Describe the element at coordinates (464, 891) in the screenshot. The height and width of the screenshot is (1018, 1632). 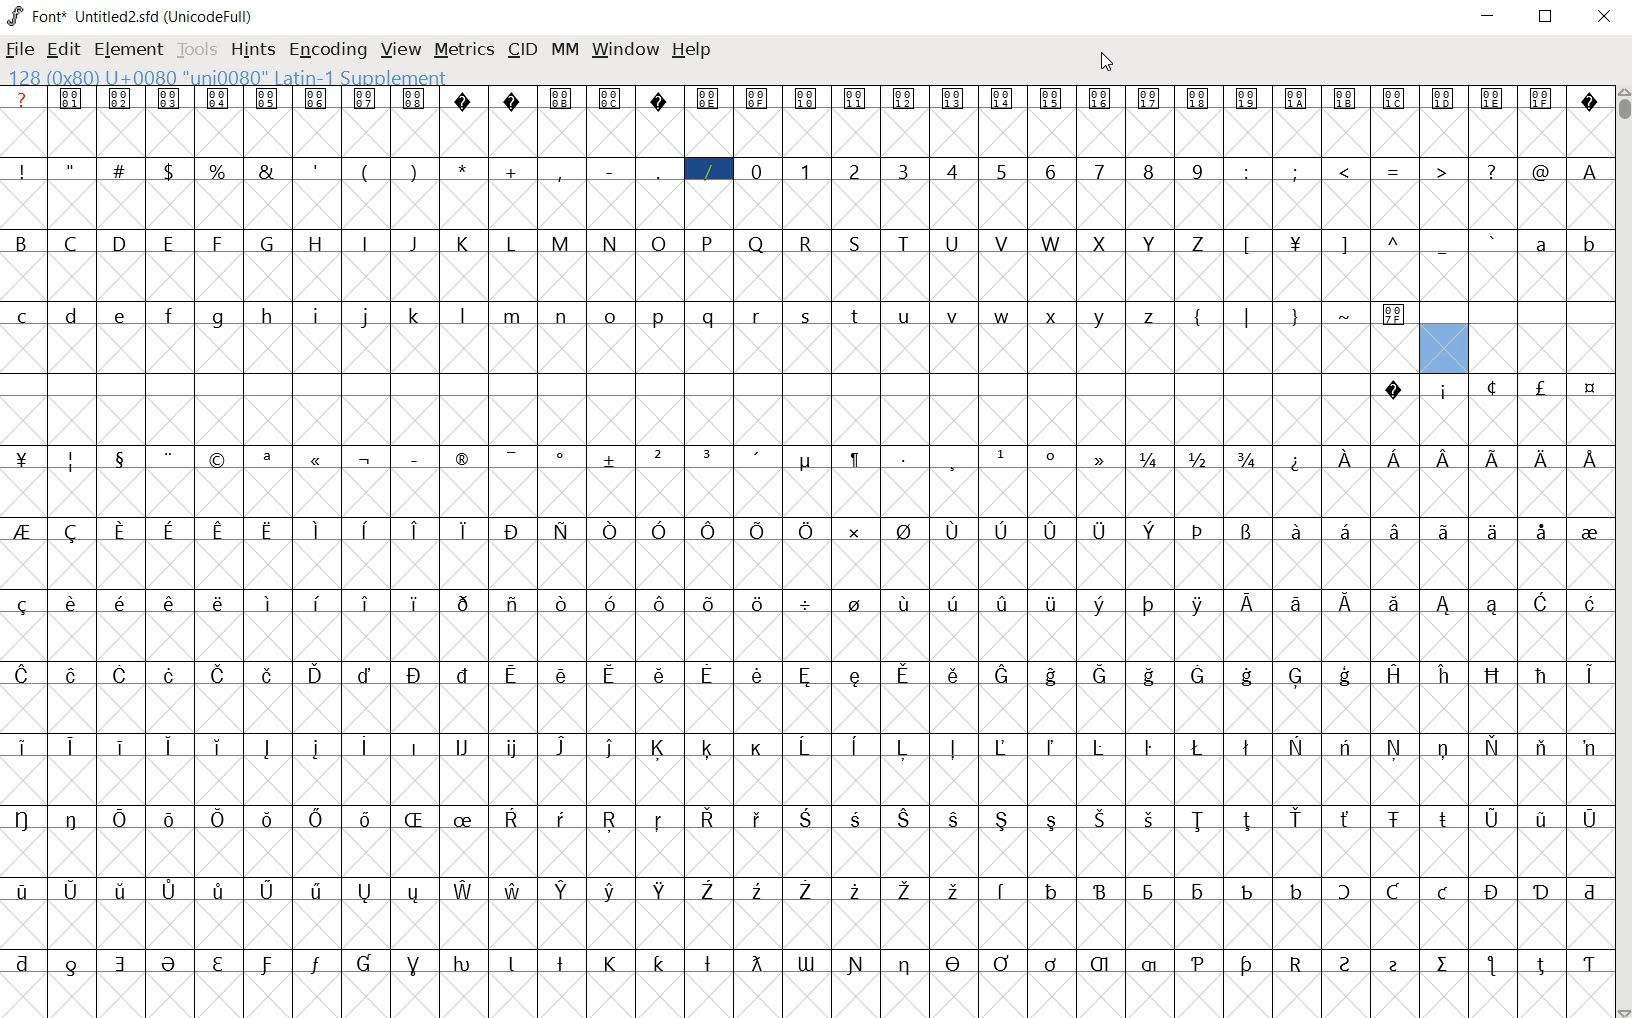
I see `glyph` at that location.